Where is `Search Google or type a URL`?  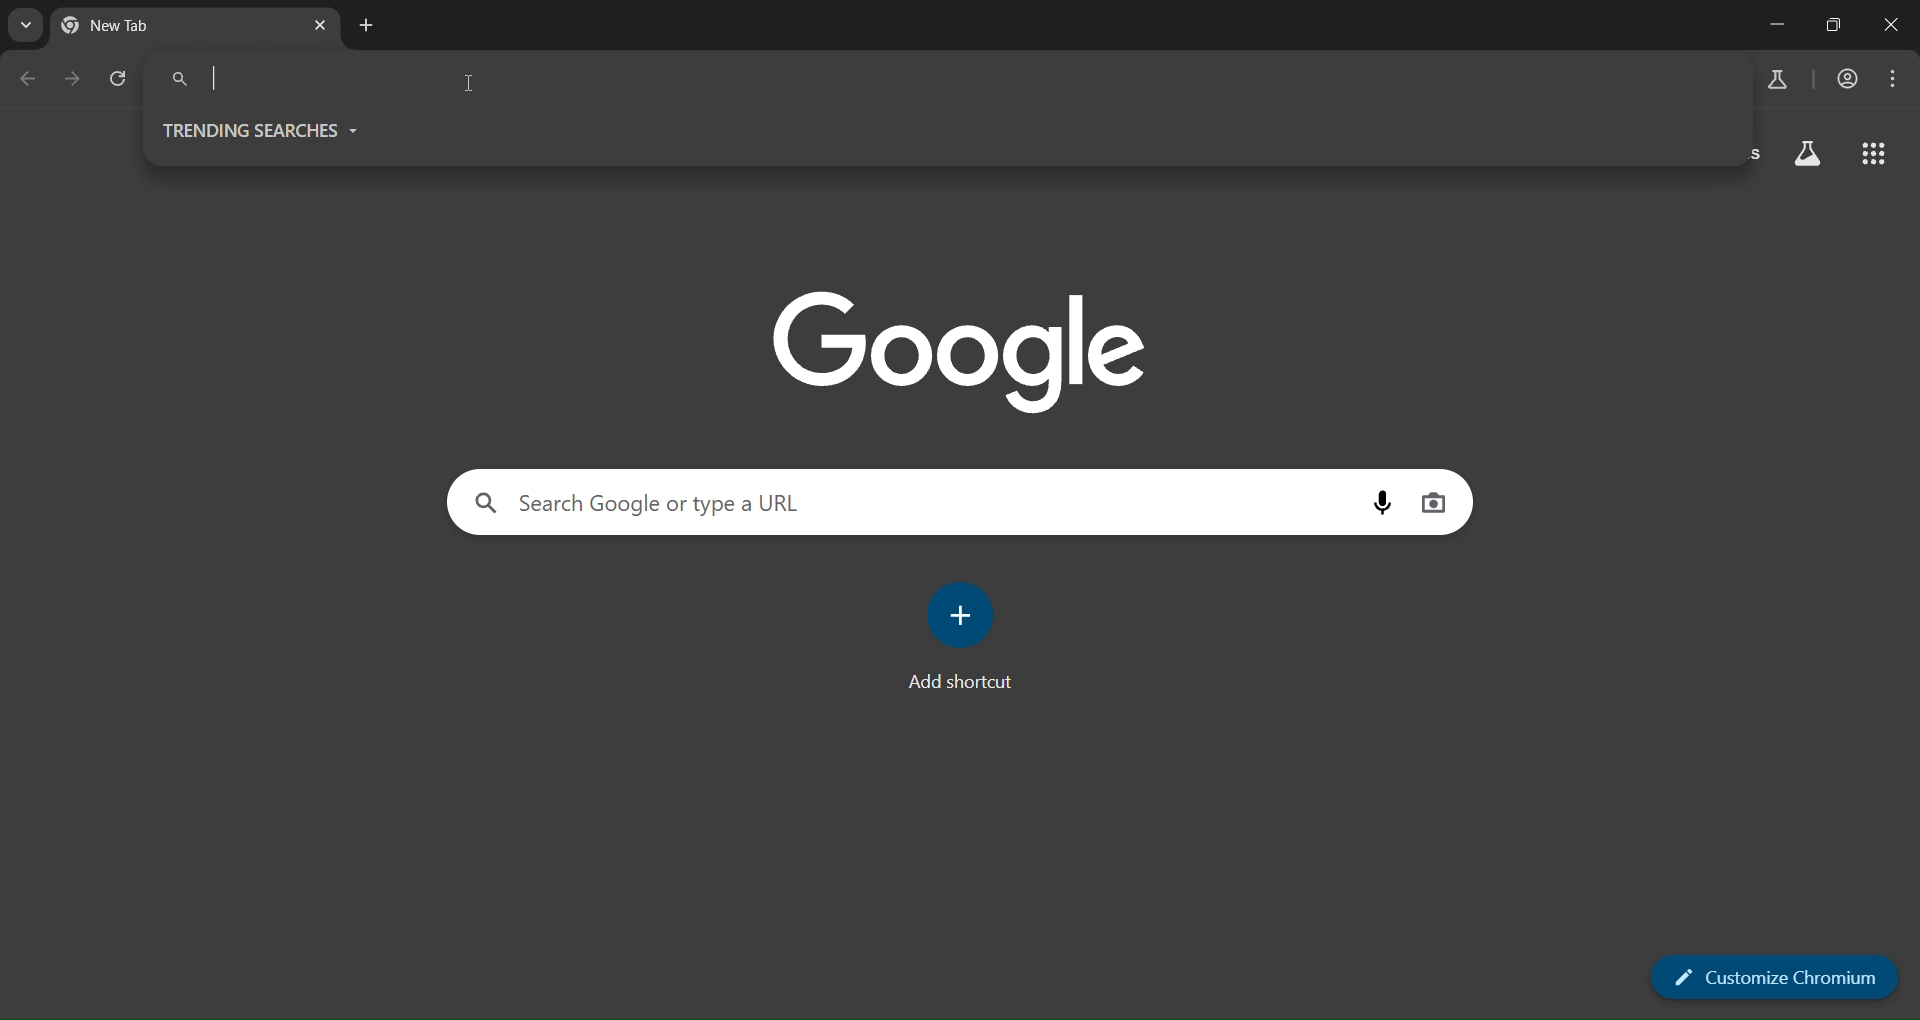
Search Google or type a URL is located at coordinates (827, 500).